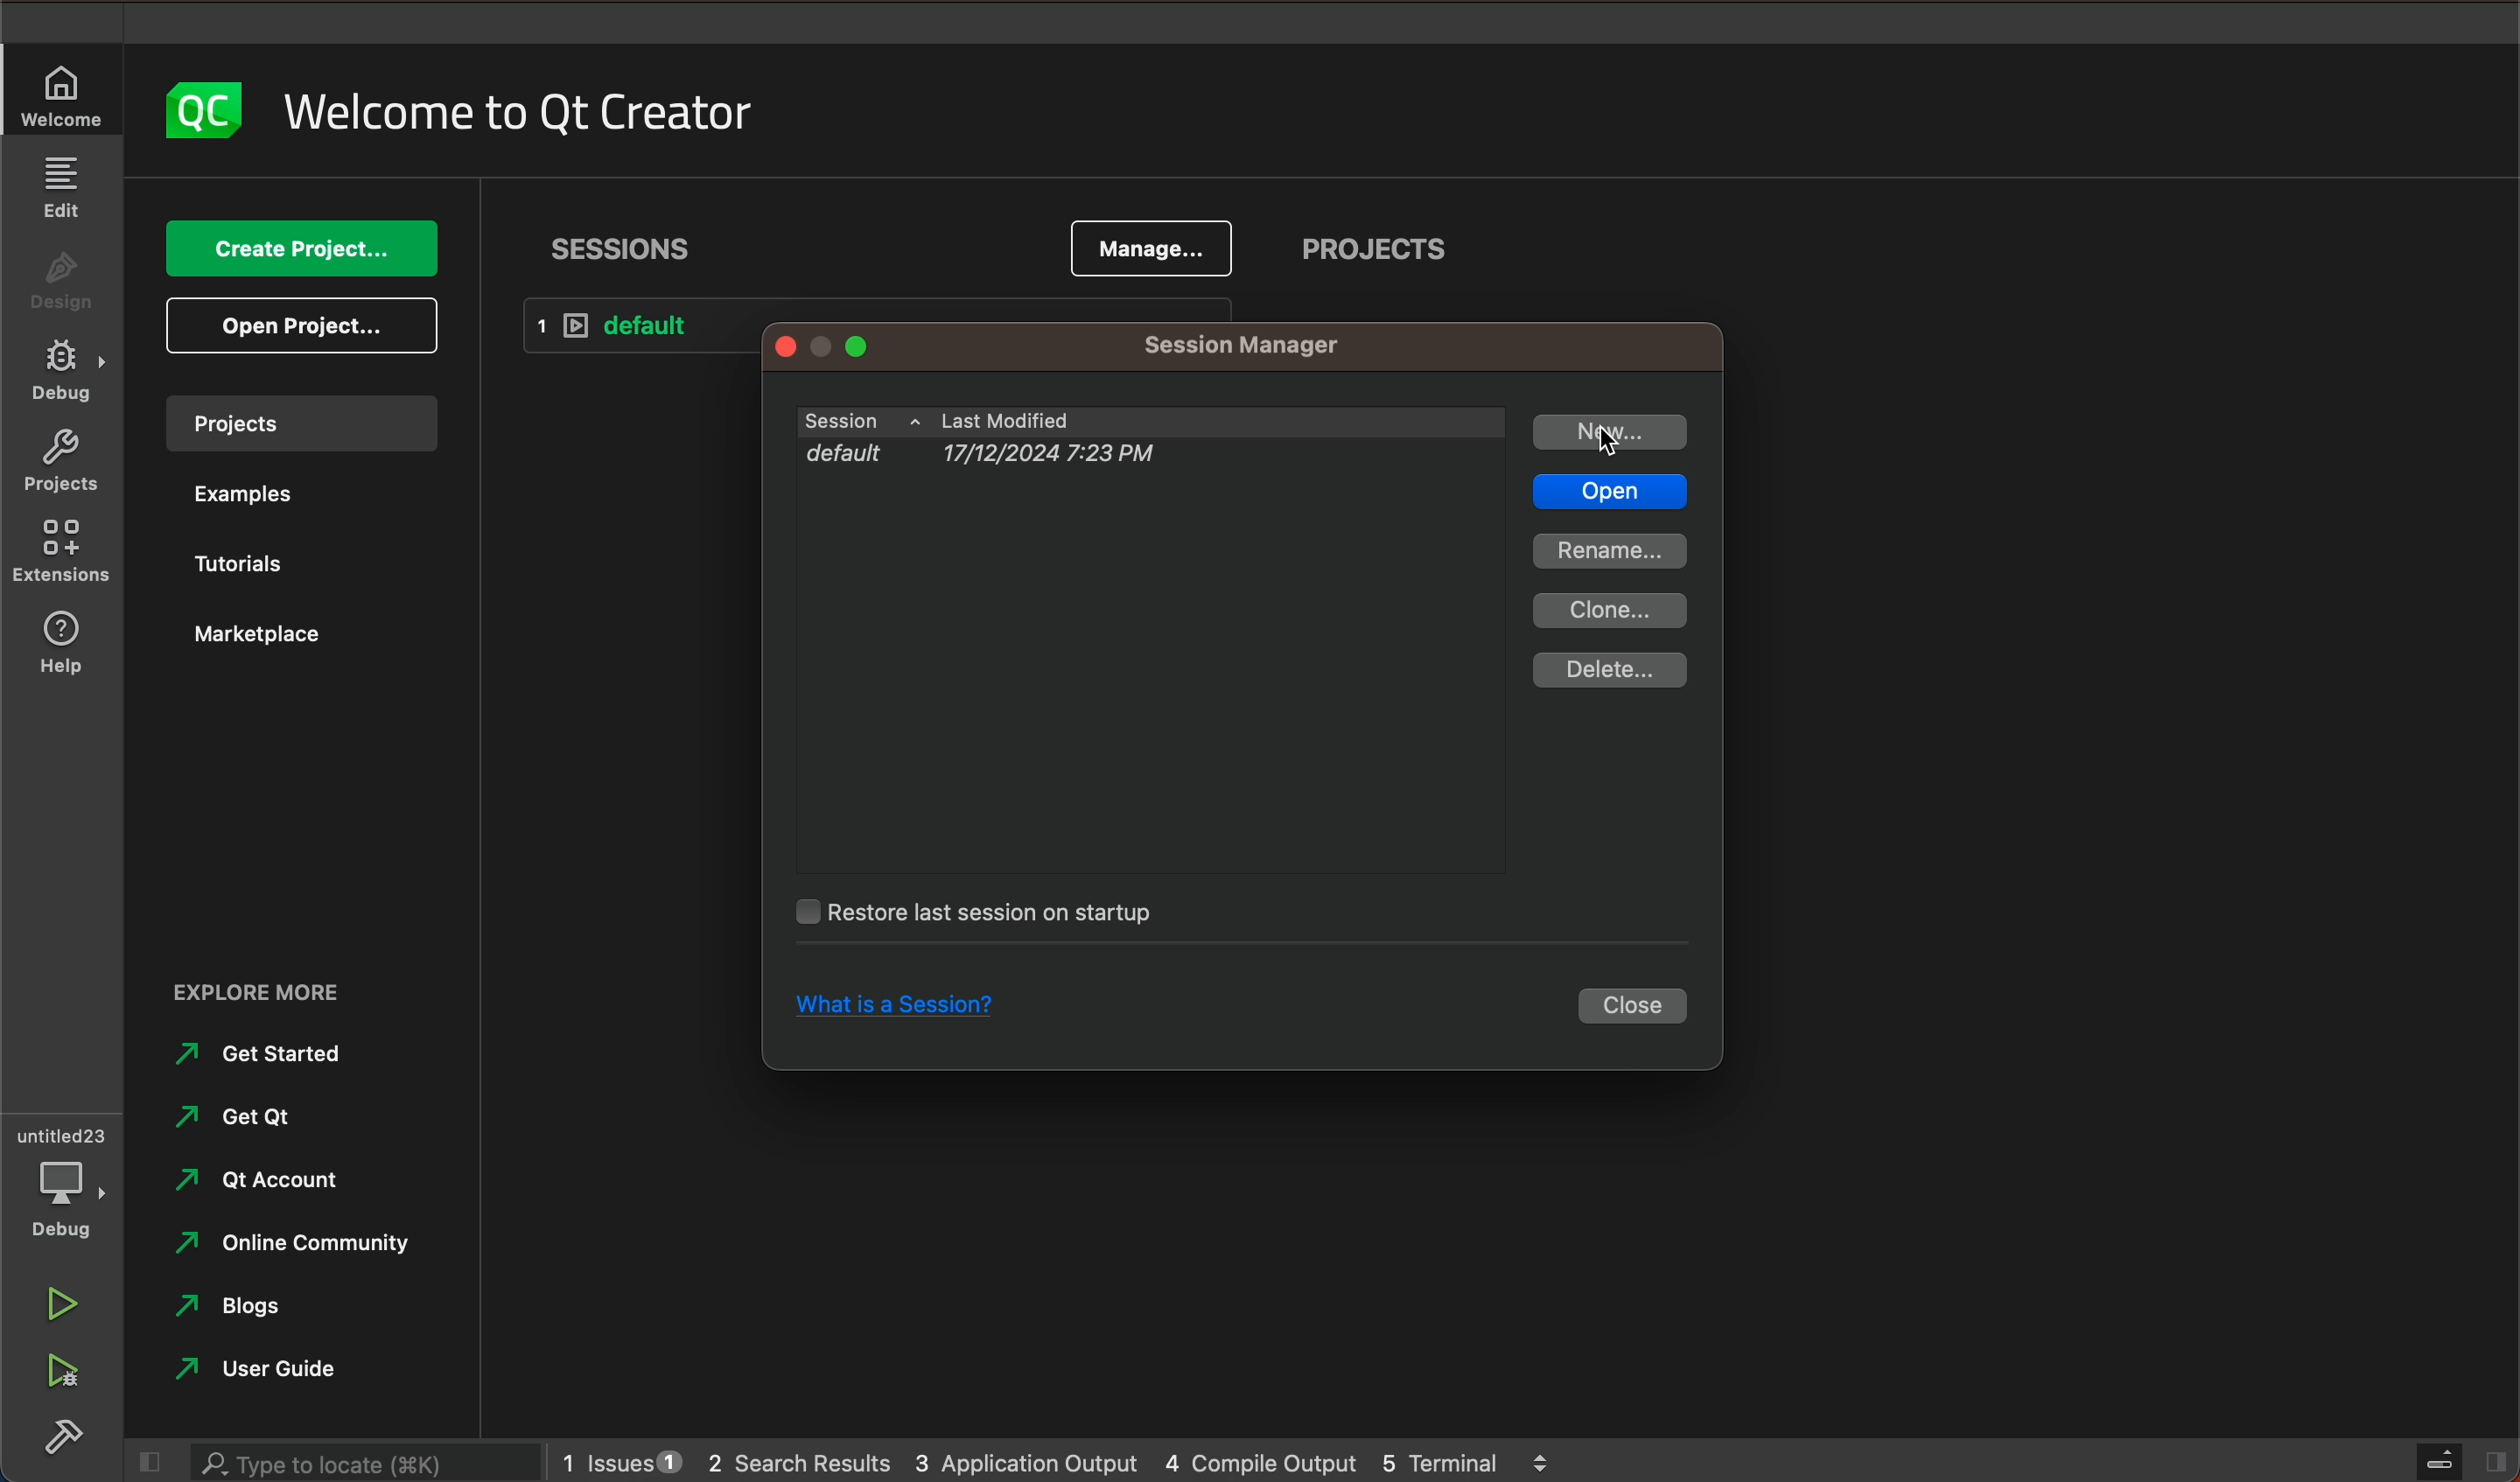  Describe the element at coordinates (1607, 493) in the screenshot. I see `open` at that location.